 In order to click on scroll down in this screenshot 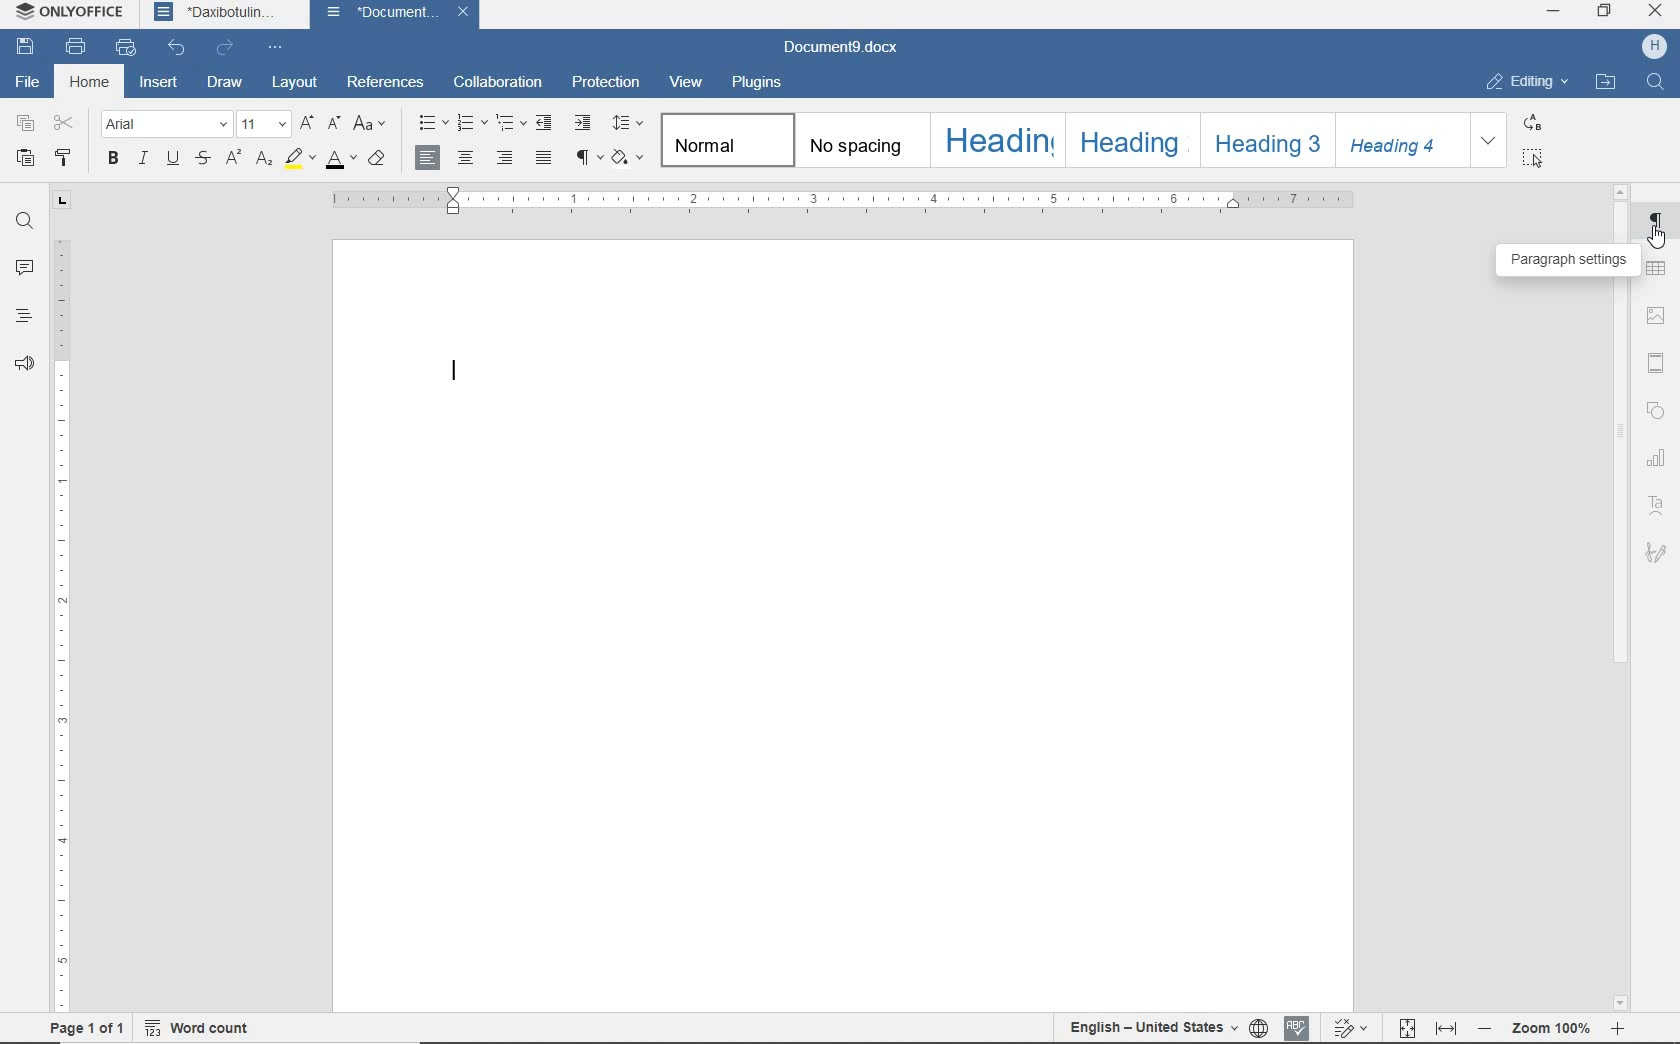, I will do `click(1620, 1002)`.